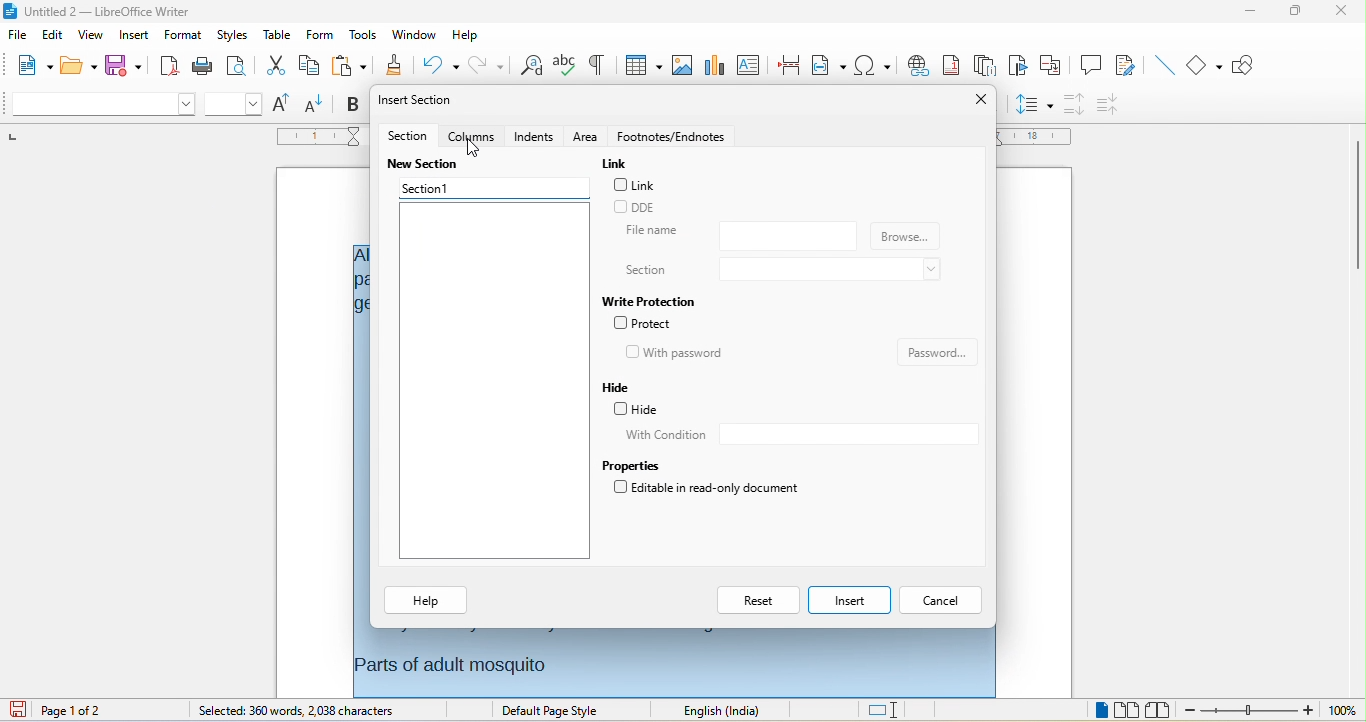 The image size is (1366, 722). Describe the element at coordinates (649, 300) in the screenshot. I see `write protection` at that location.